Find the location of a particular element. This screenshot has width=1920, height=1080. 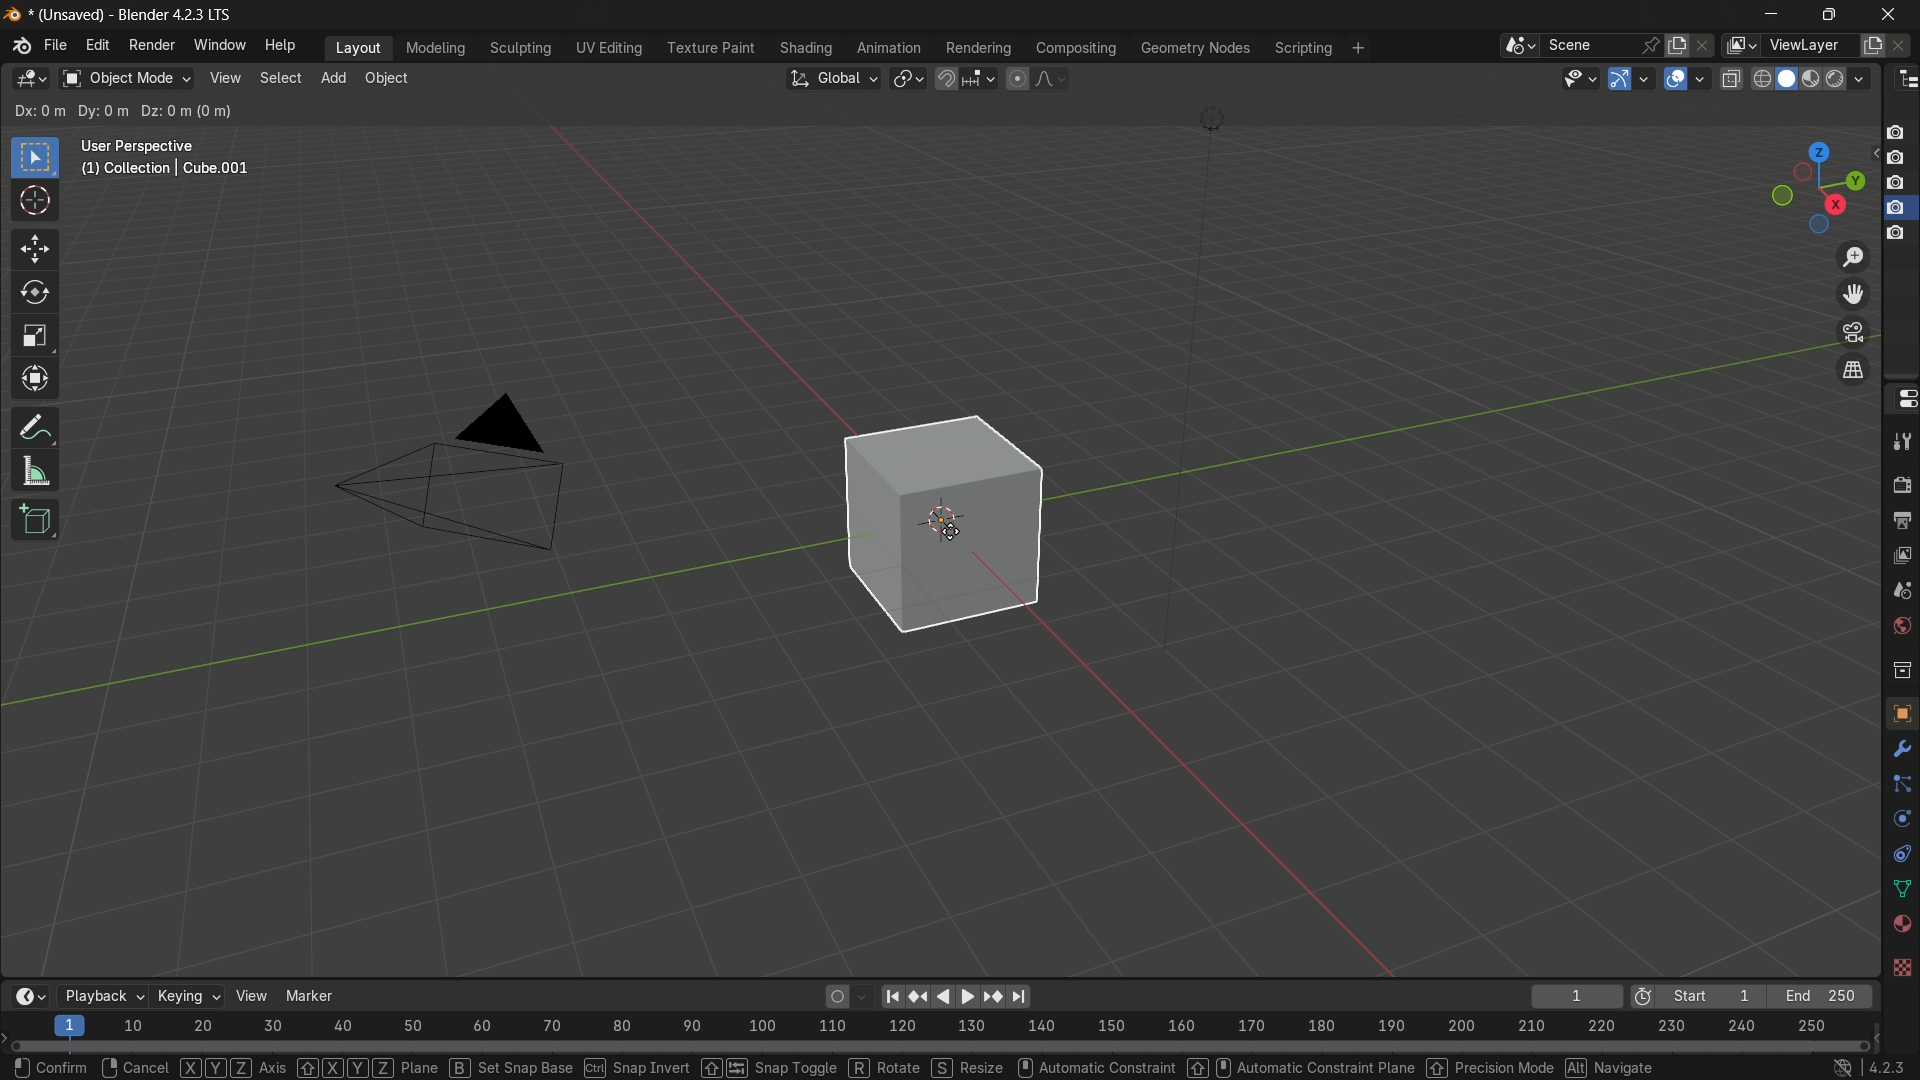

Snap Invert is located at coordinates (635, 1067).